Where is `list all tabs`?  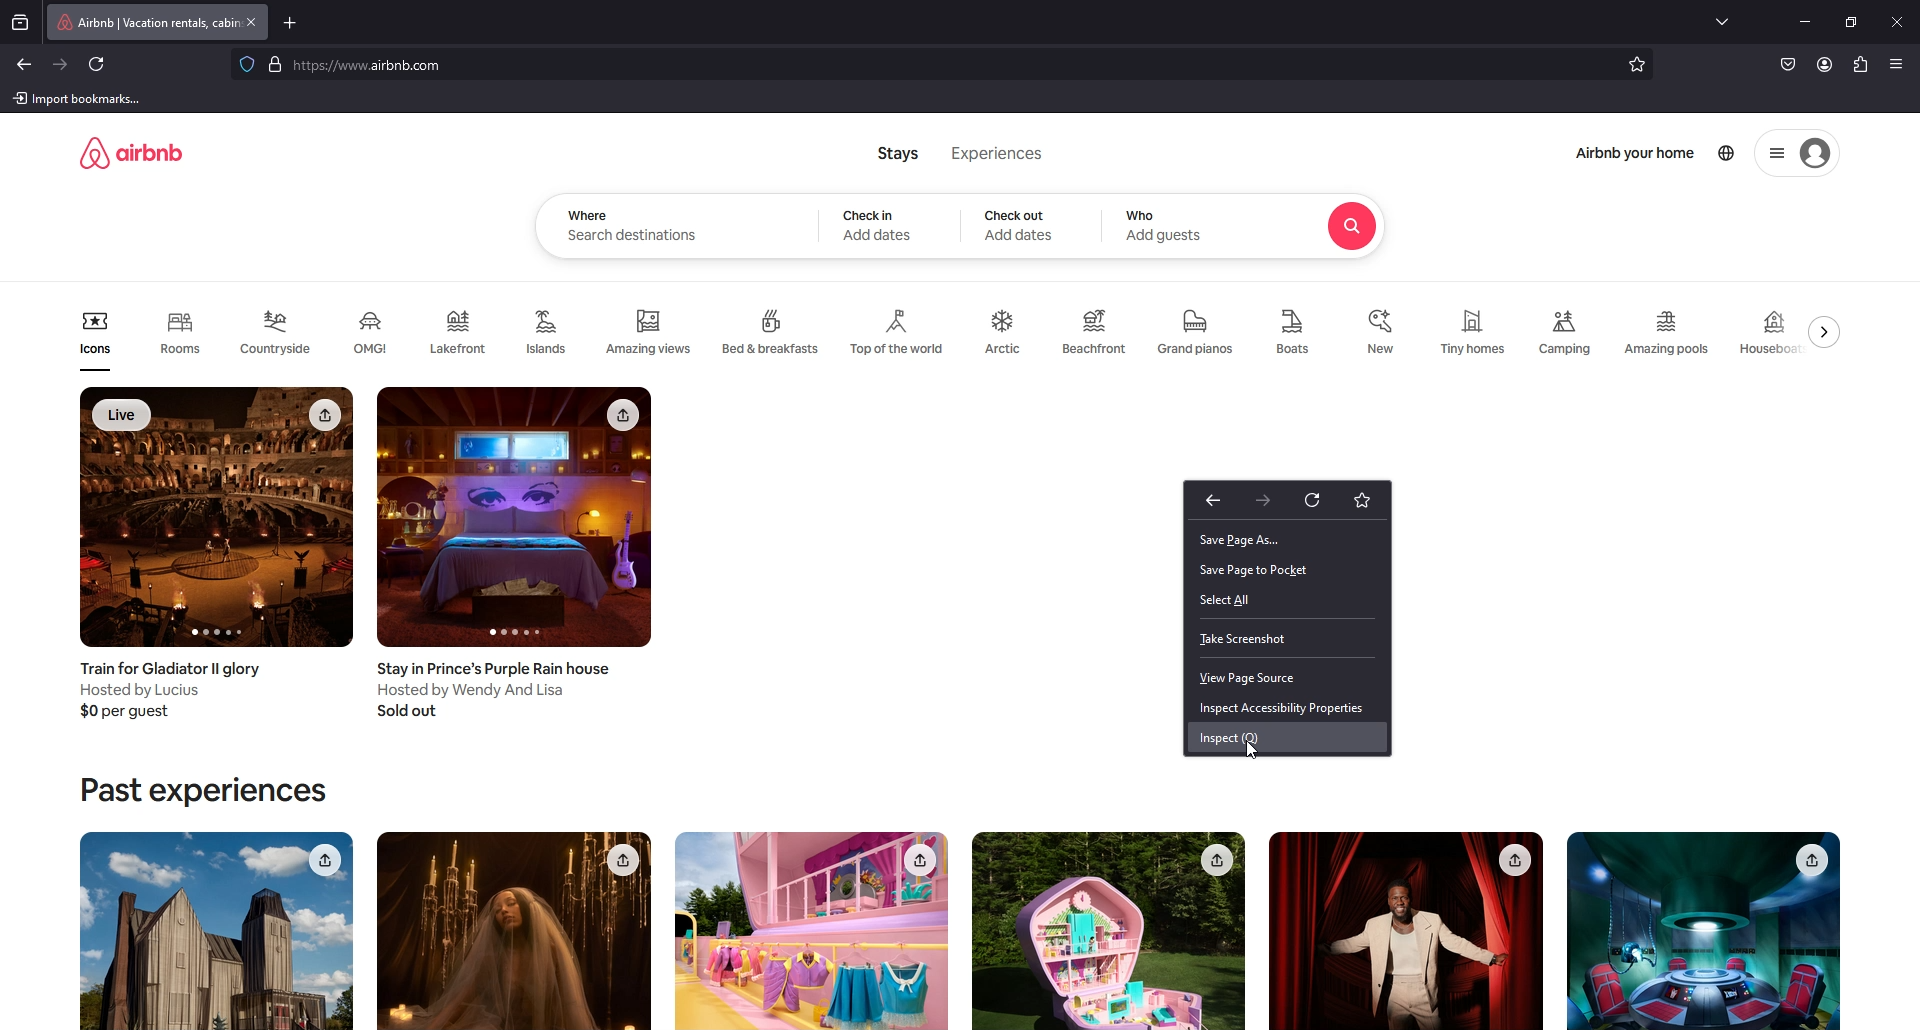
list all tabs is located at coordinates (1726, 20).